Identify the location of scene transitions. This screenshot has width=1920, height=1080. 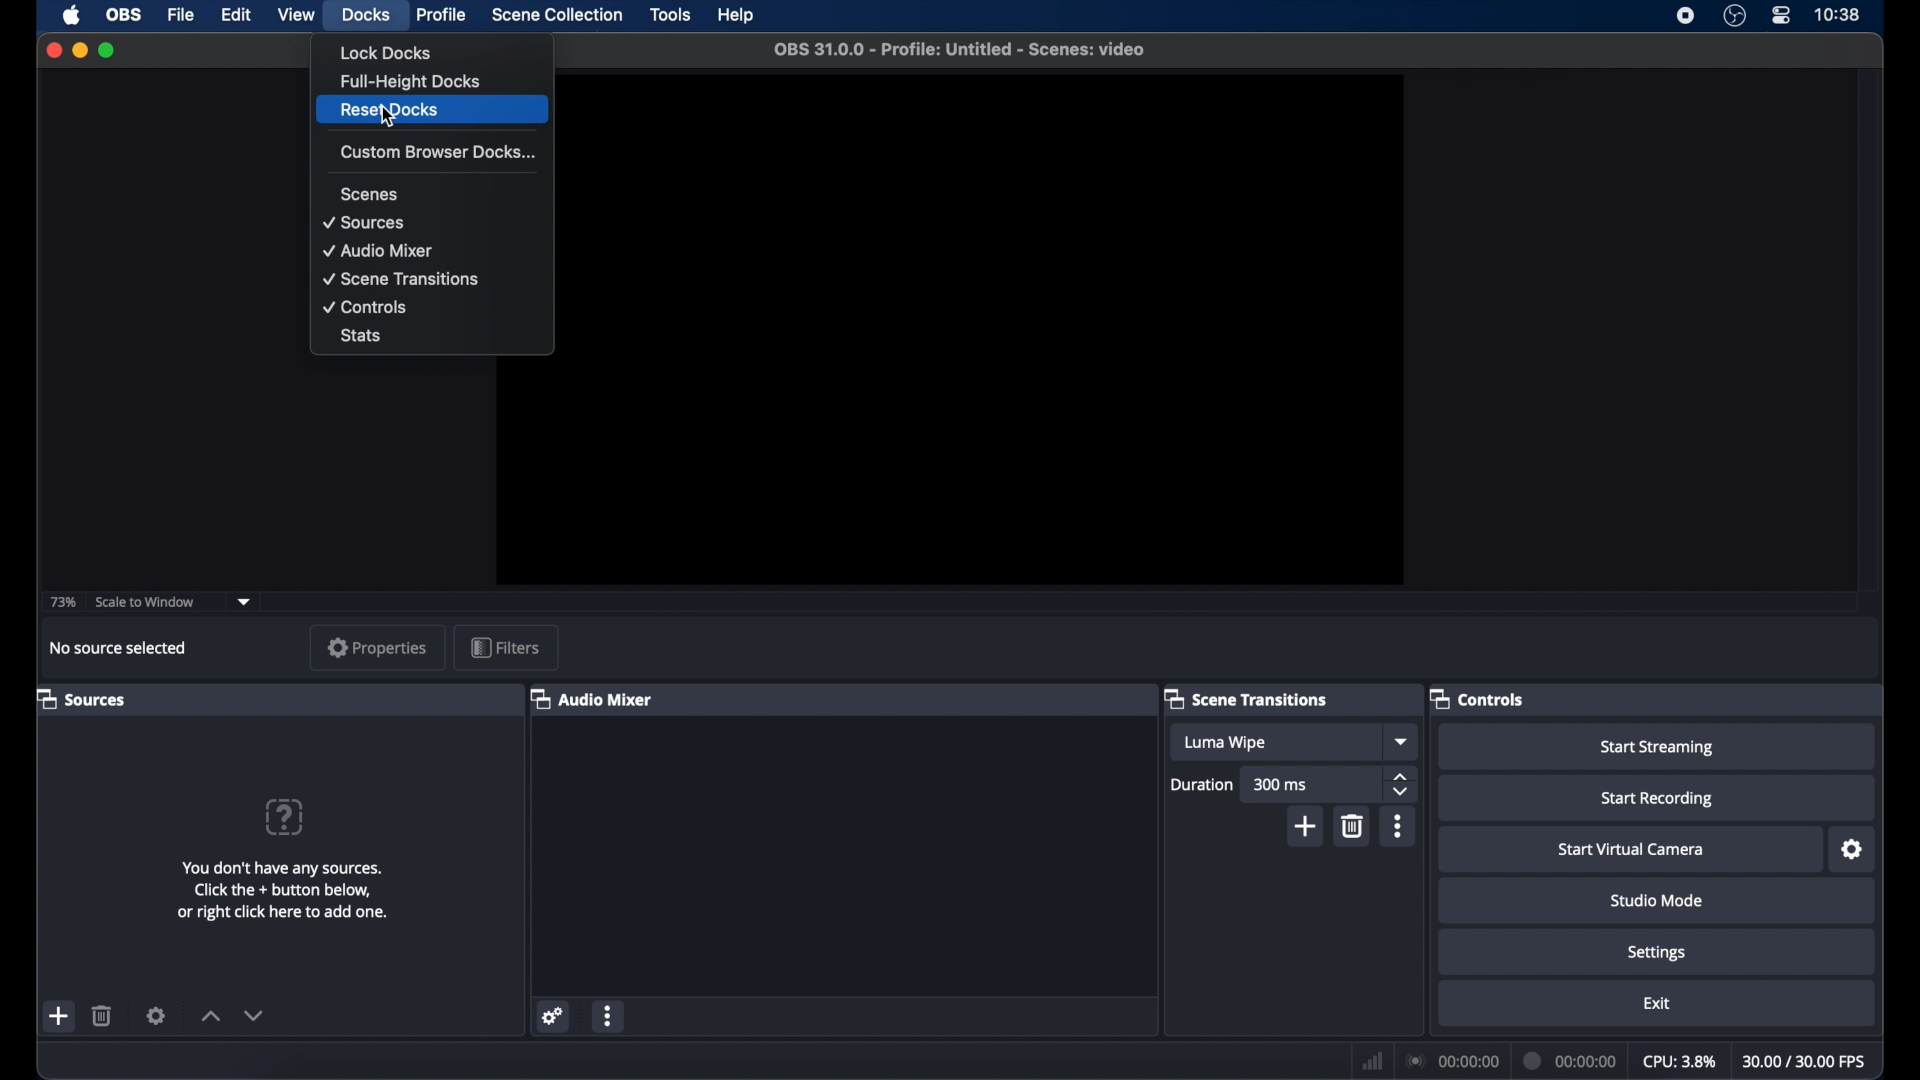
(402, 279).